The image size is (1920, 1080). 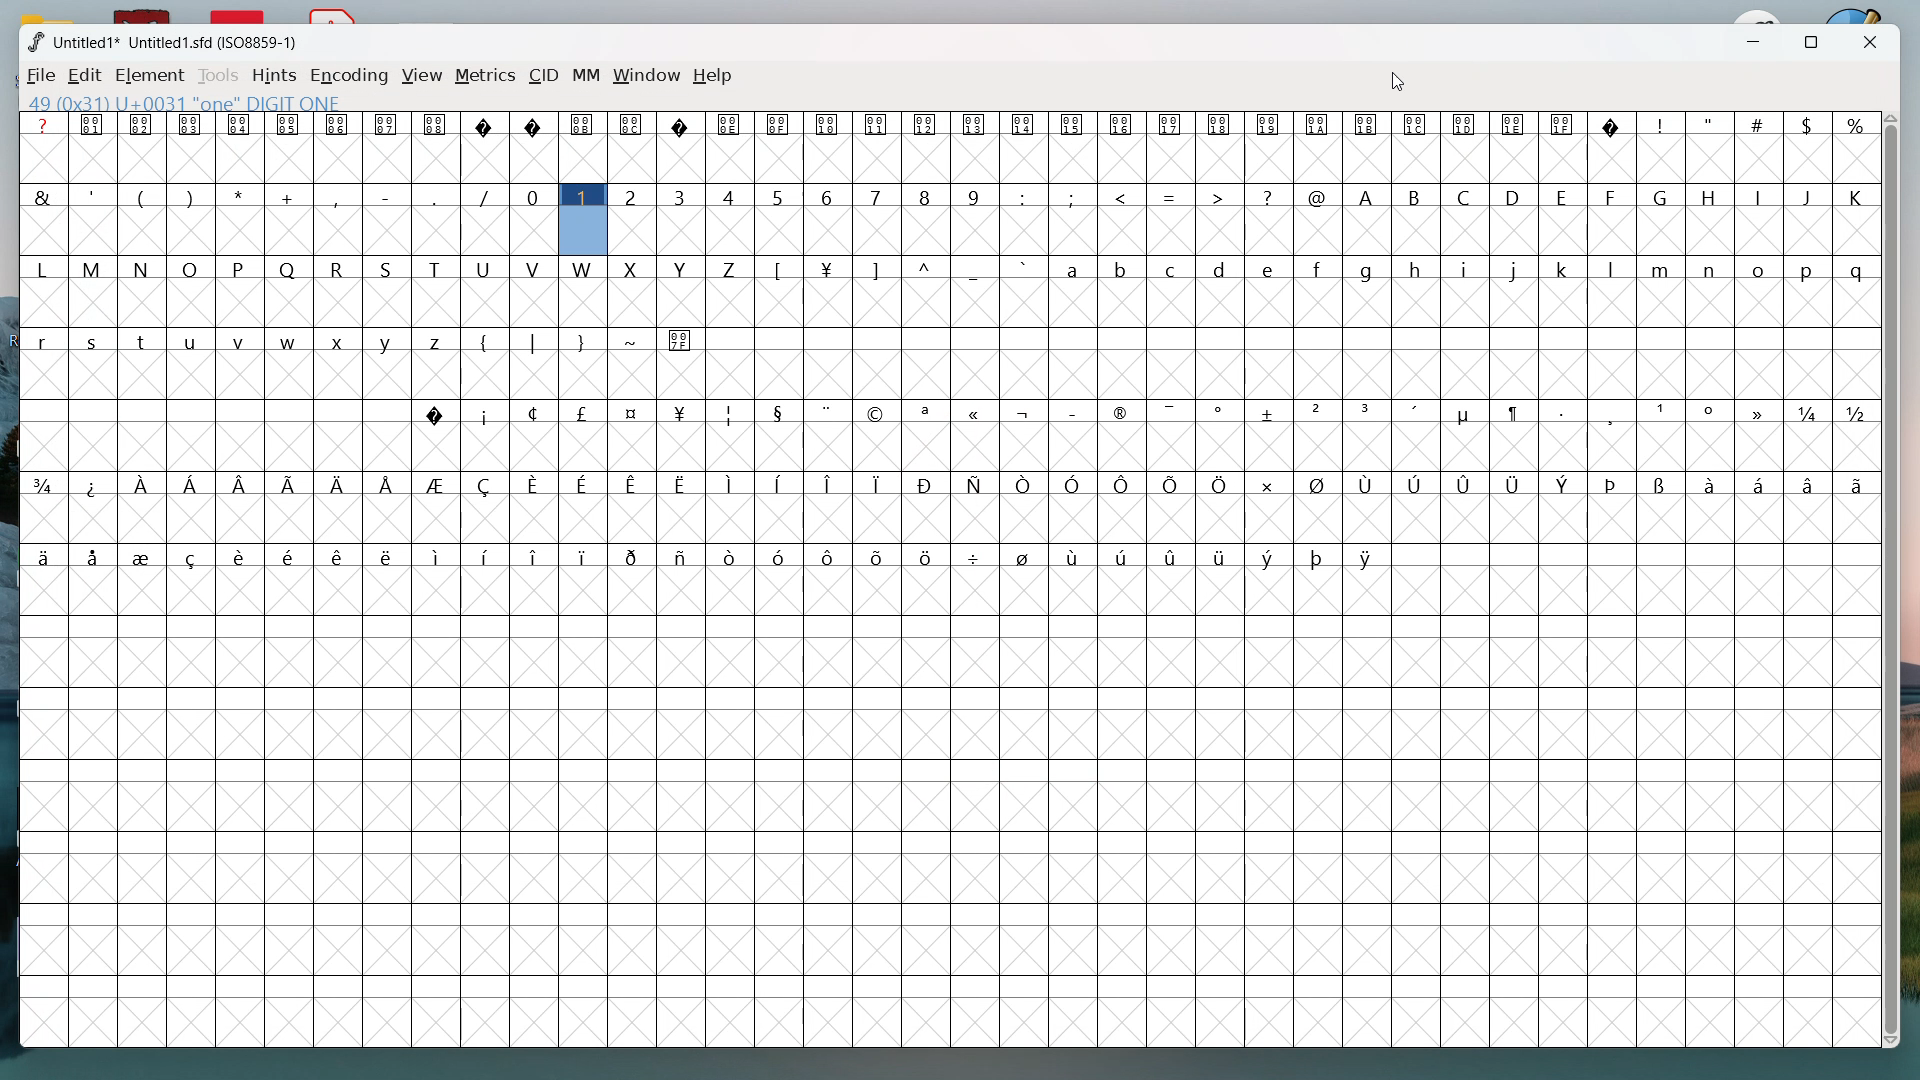 What do you see at coordinates (928, 555) in the screenshot?
I see `symbol` at bounding box center [928, 555].